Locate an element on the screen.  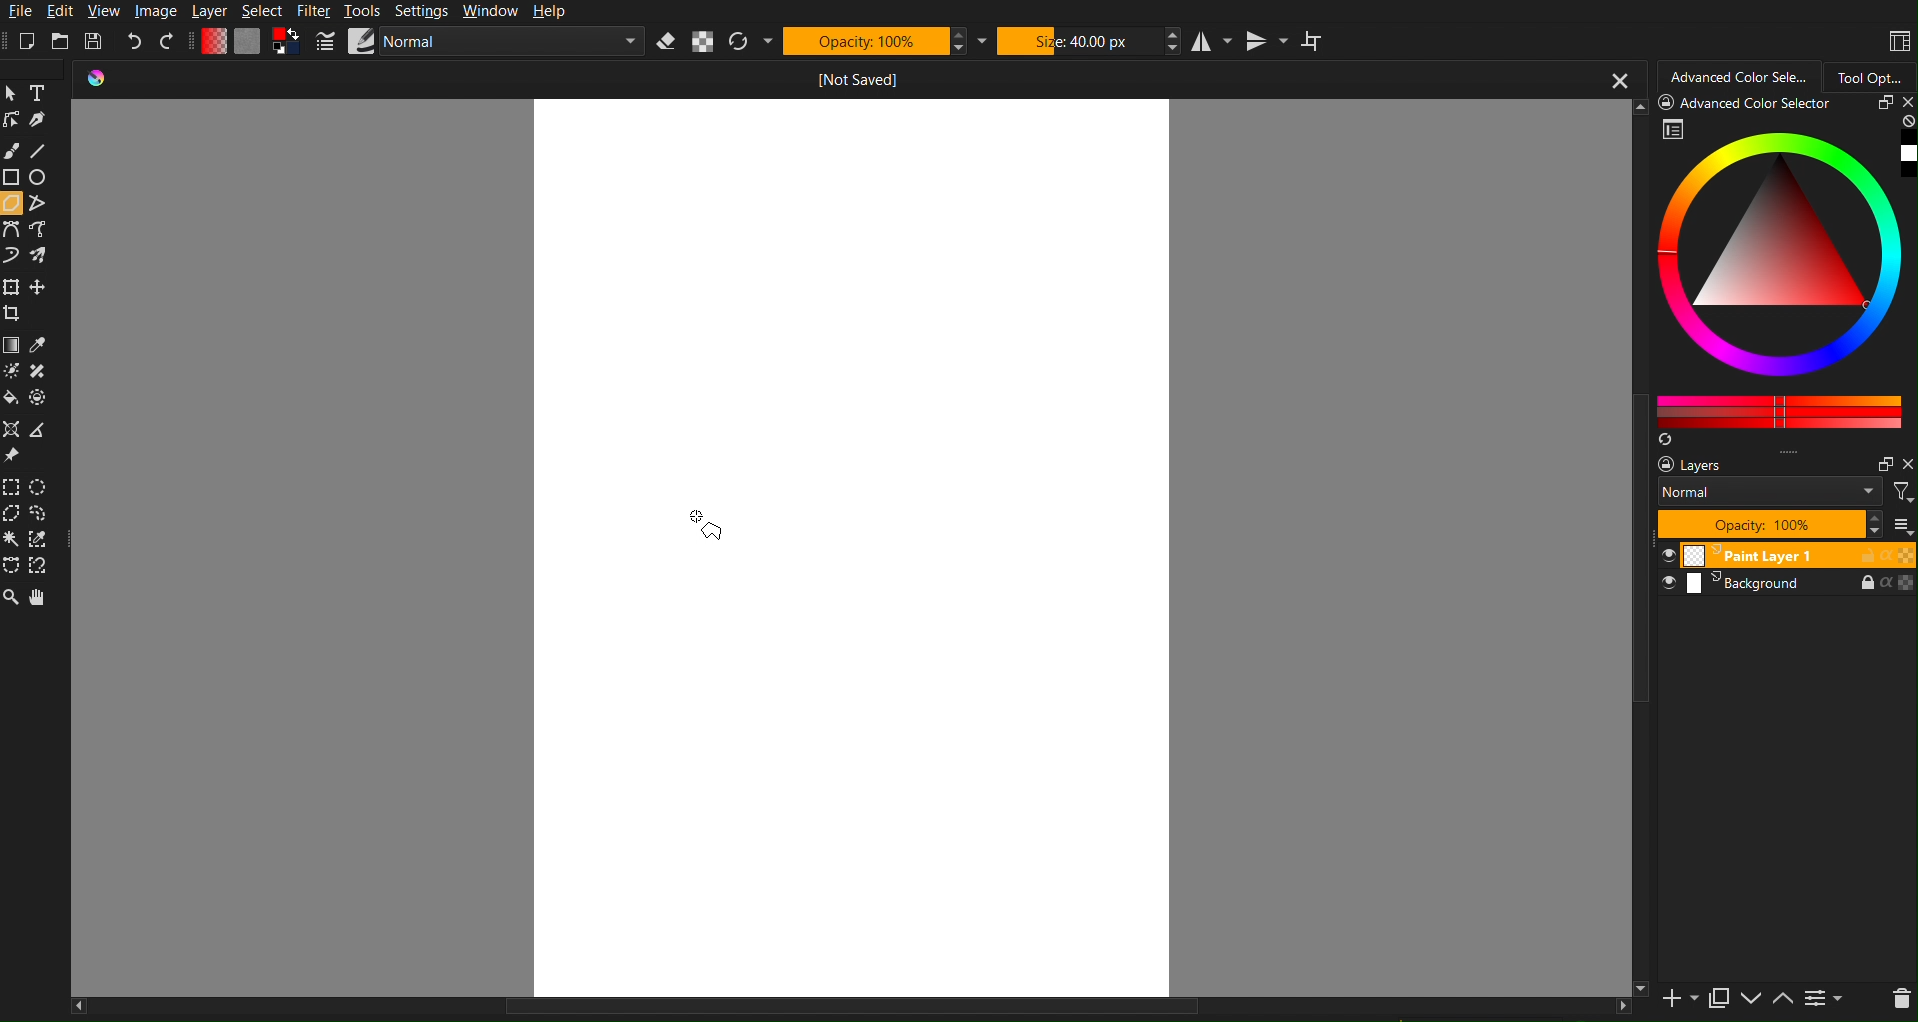
delete layer is located at coordinates (1900, 999).